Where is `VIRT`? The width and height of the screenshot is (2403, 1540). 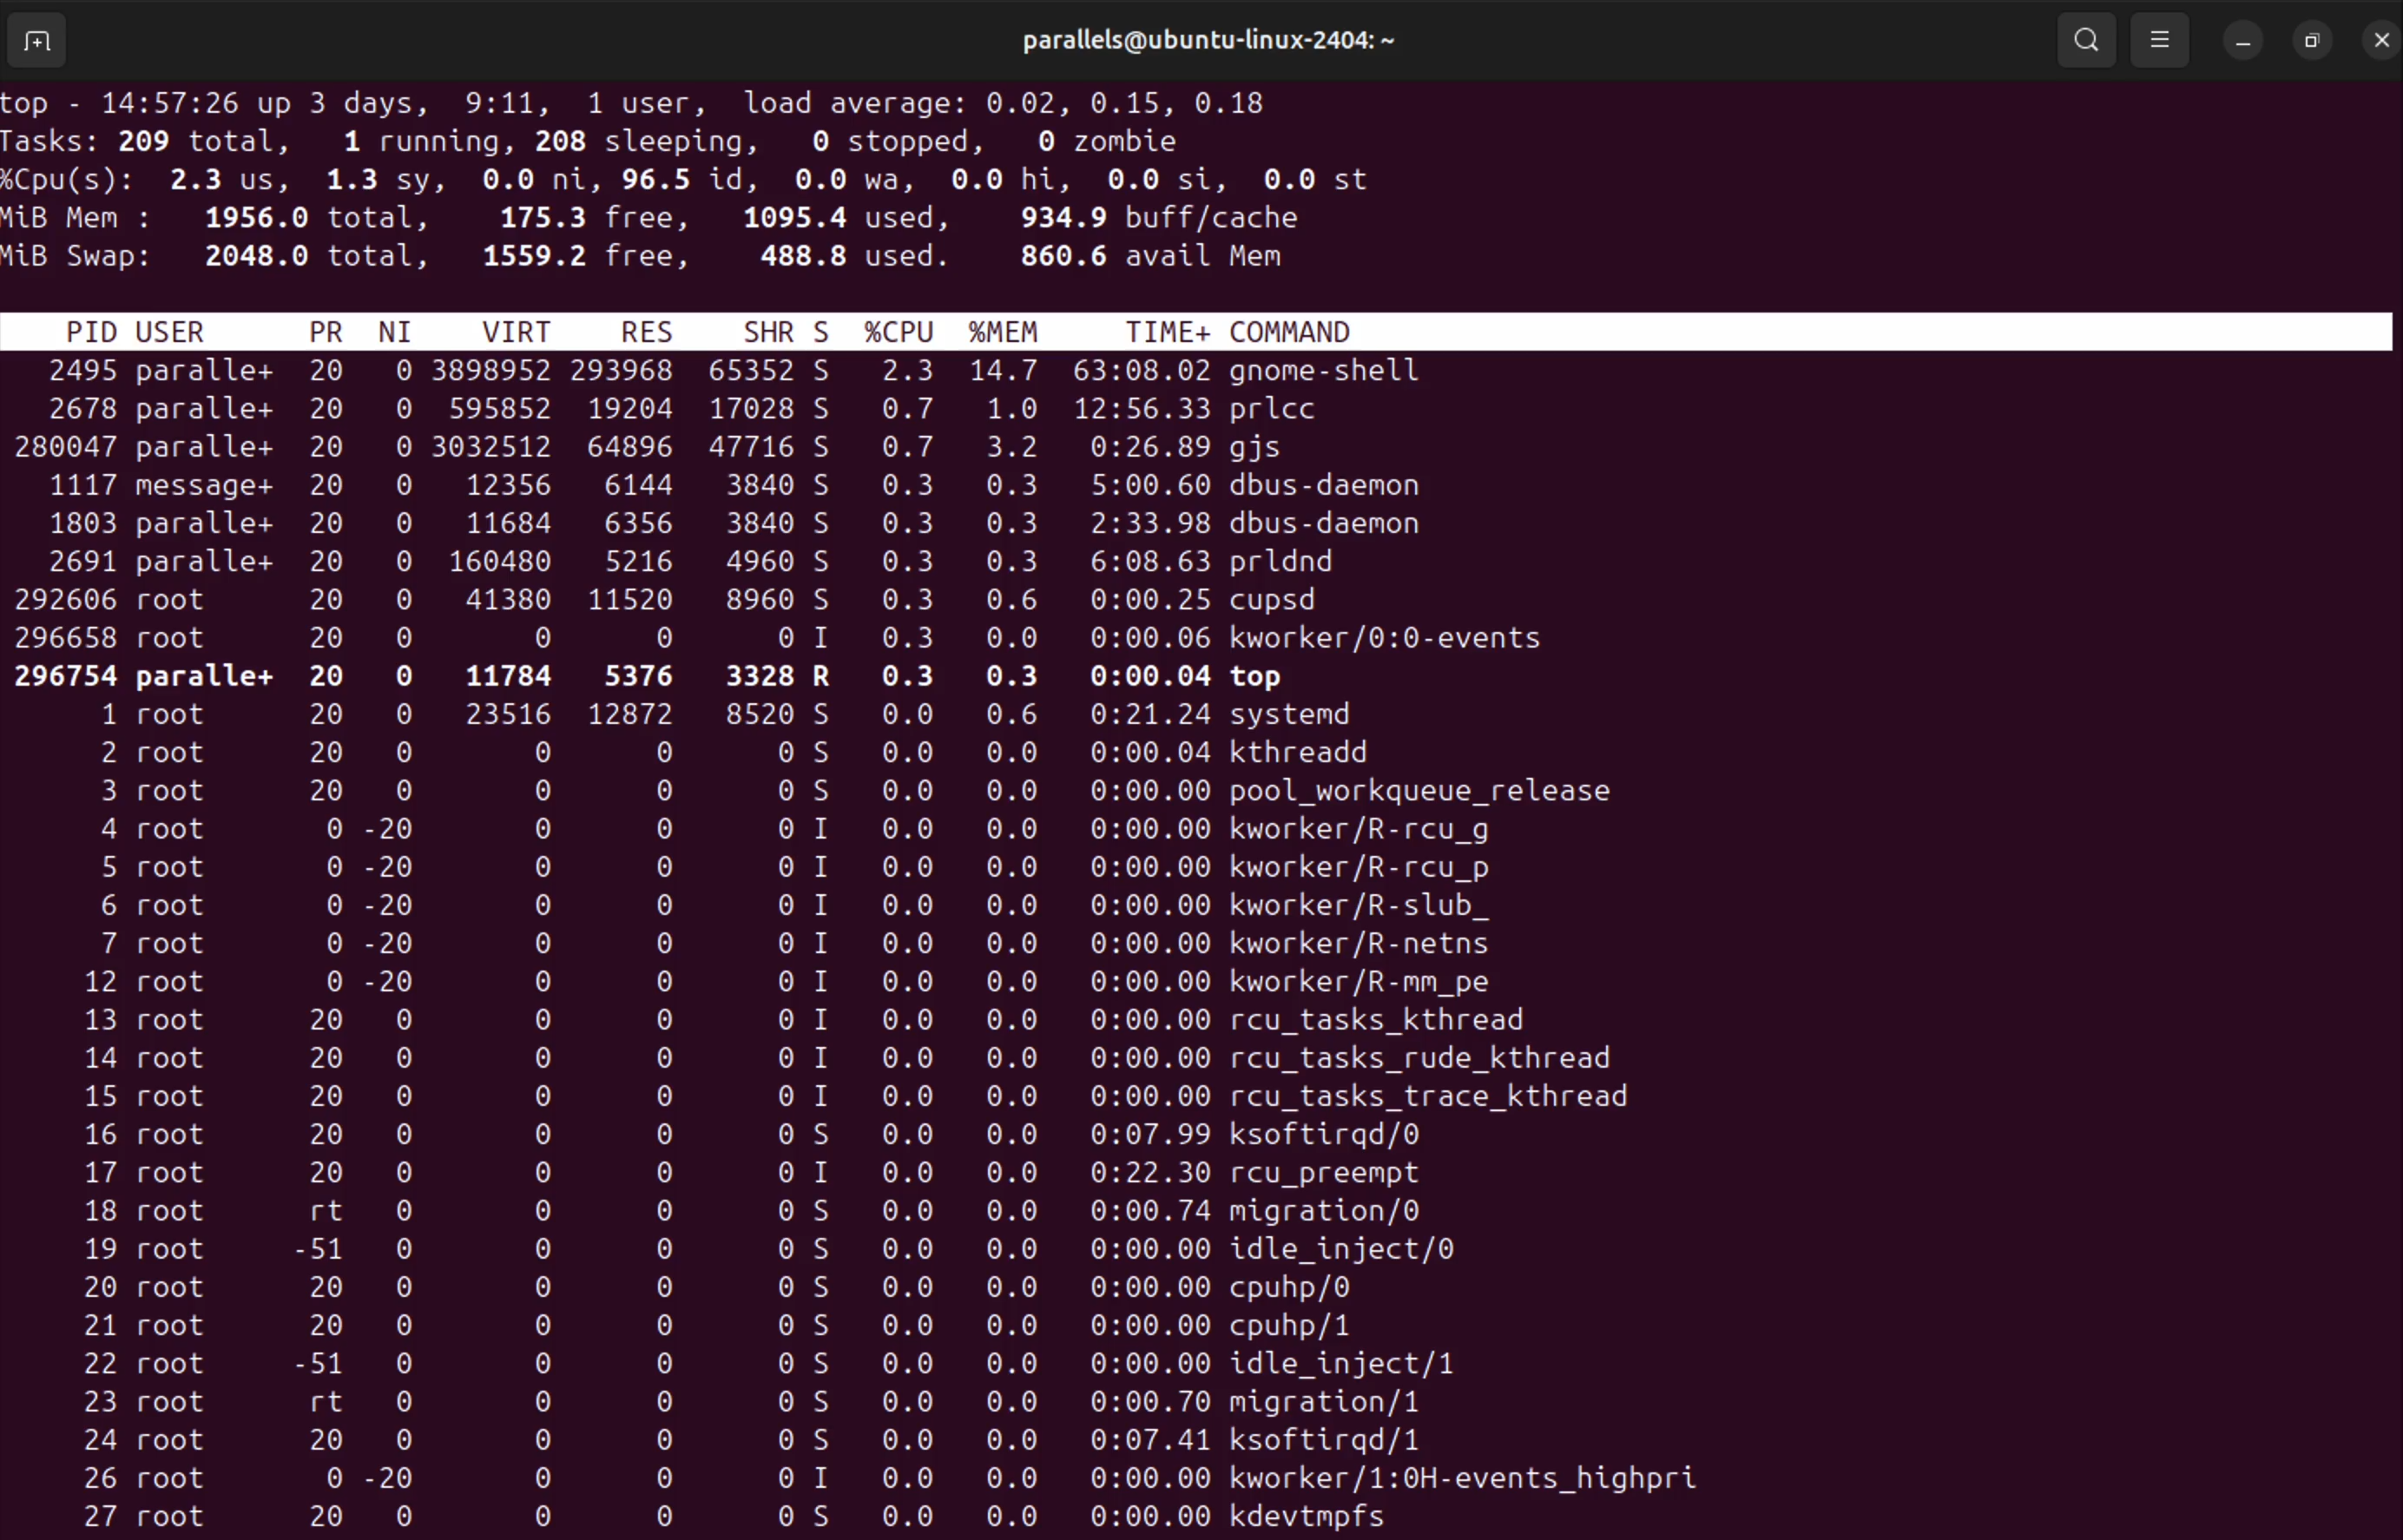 VIRT is located at coordinates (526, 329).